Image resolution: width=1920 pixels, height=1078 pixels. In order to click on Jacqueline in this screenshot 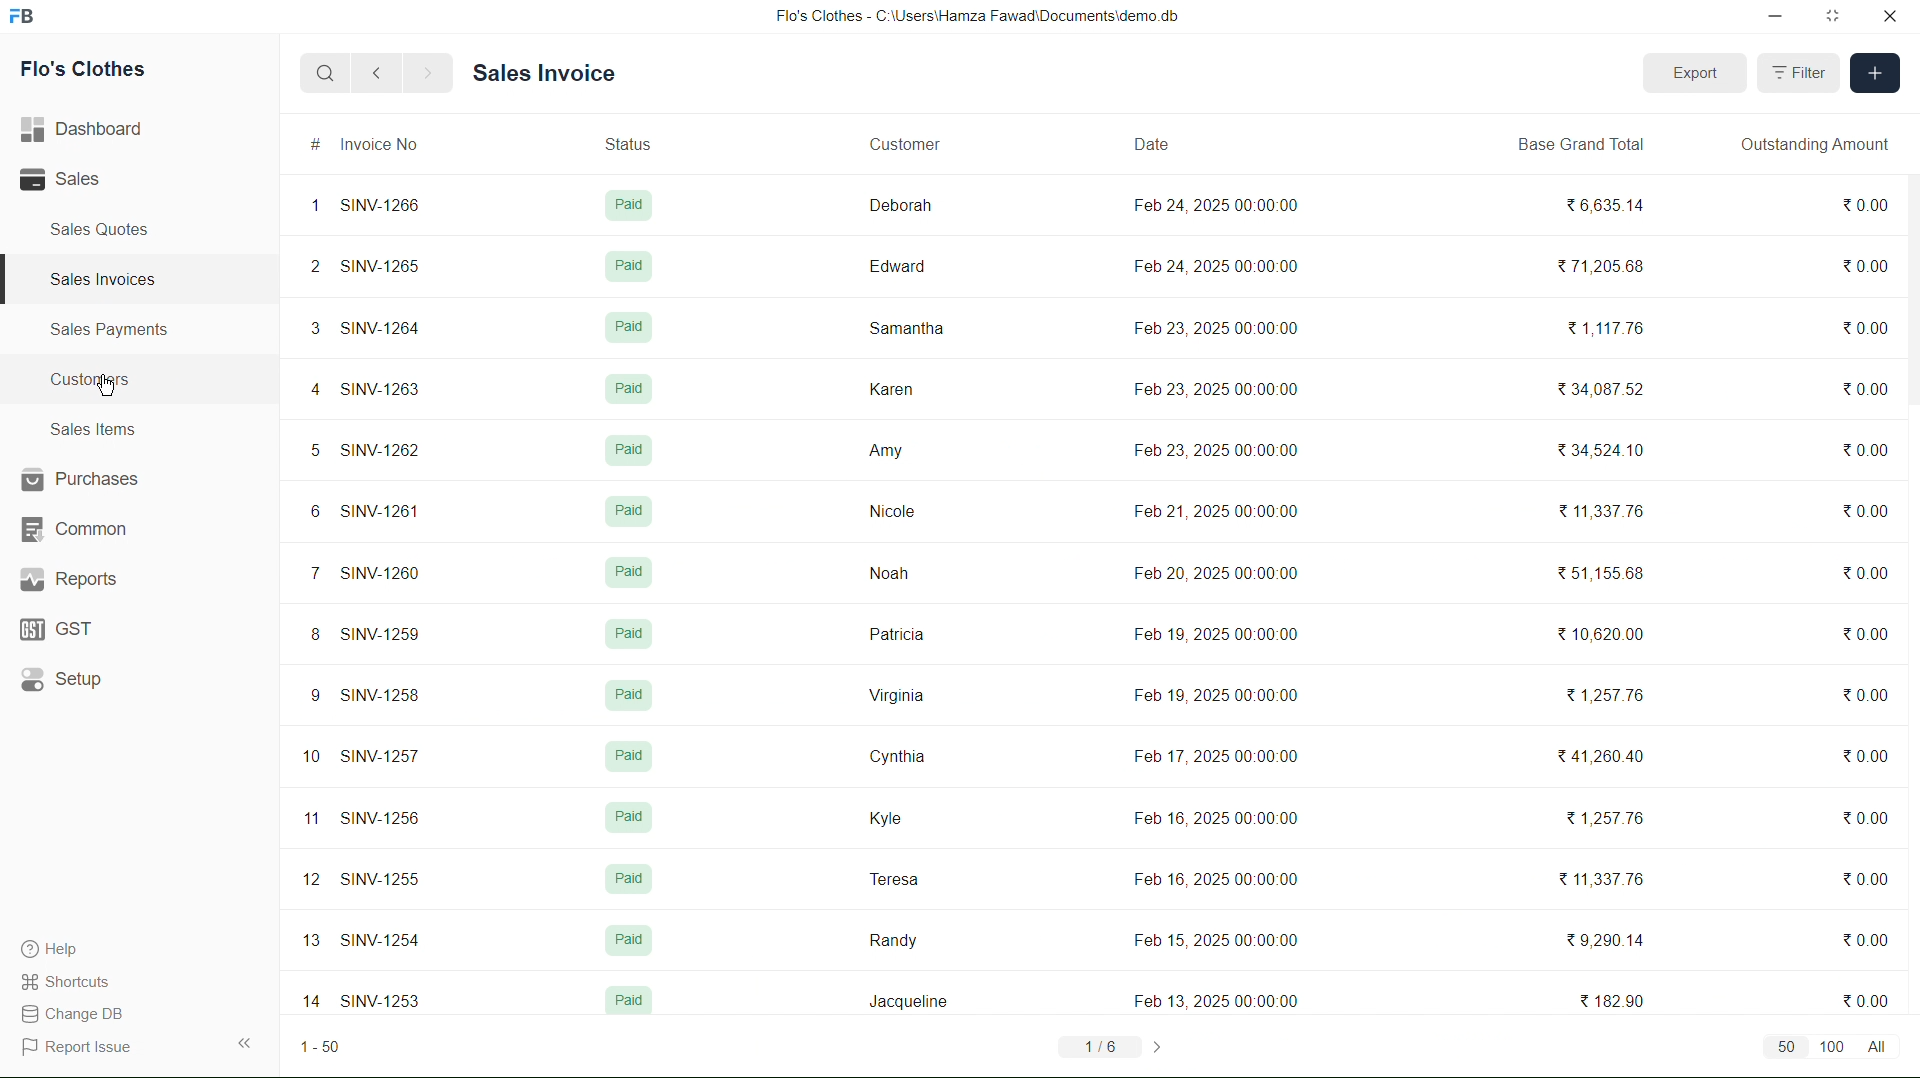, I will do `click(908, 997)`.